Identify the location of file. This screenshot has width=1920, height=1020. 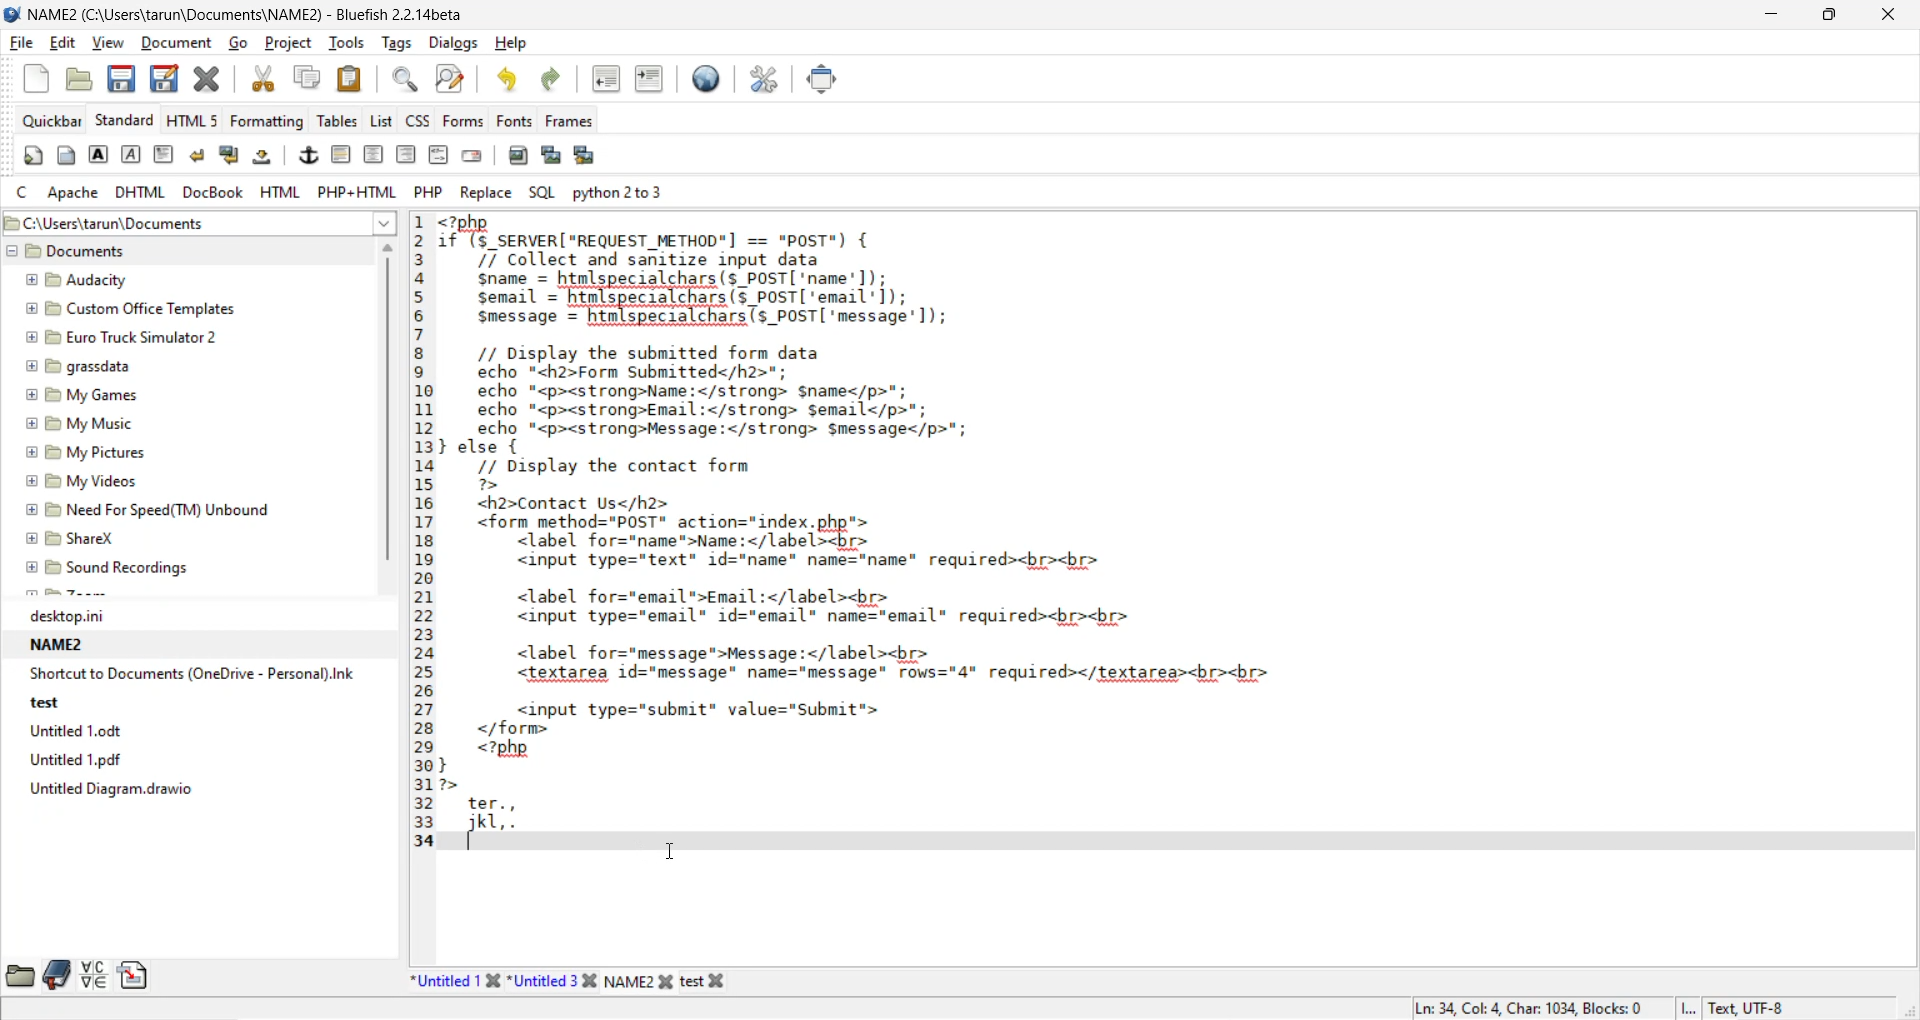
(21, 42).